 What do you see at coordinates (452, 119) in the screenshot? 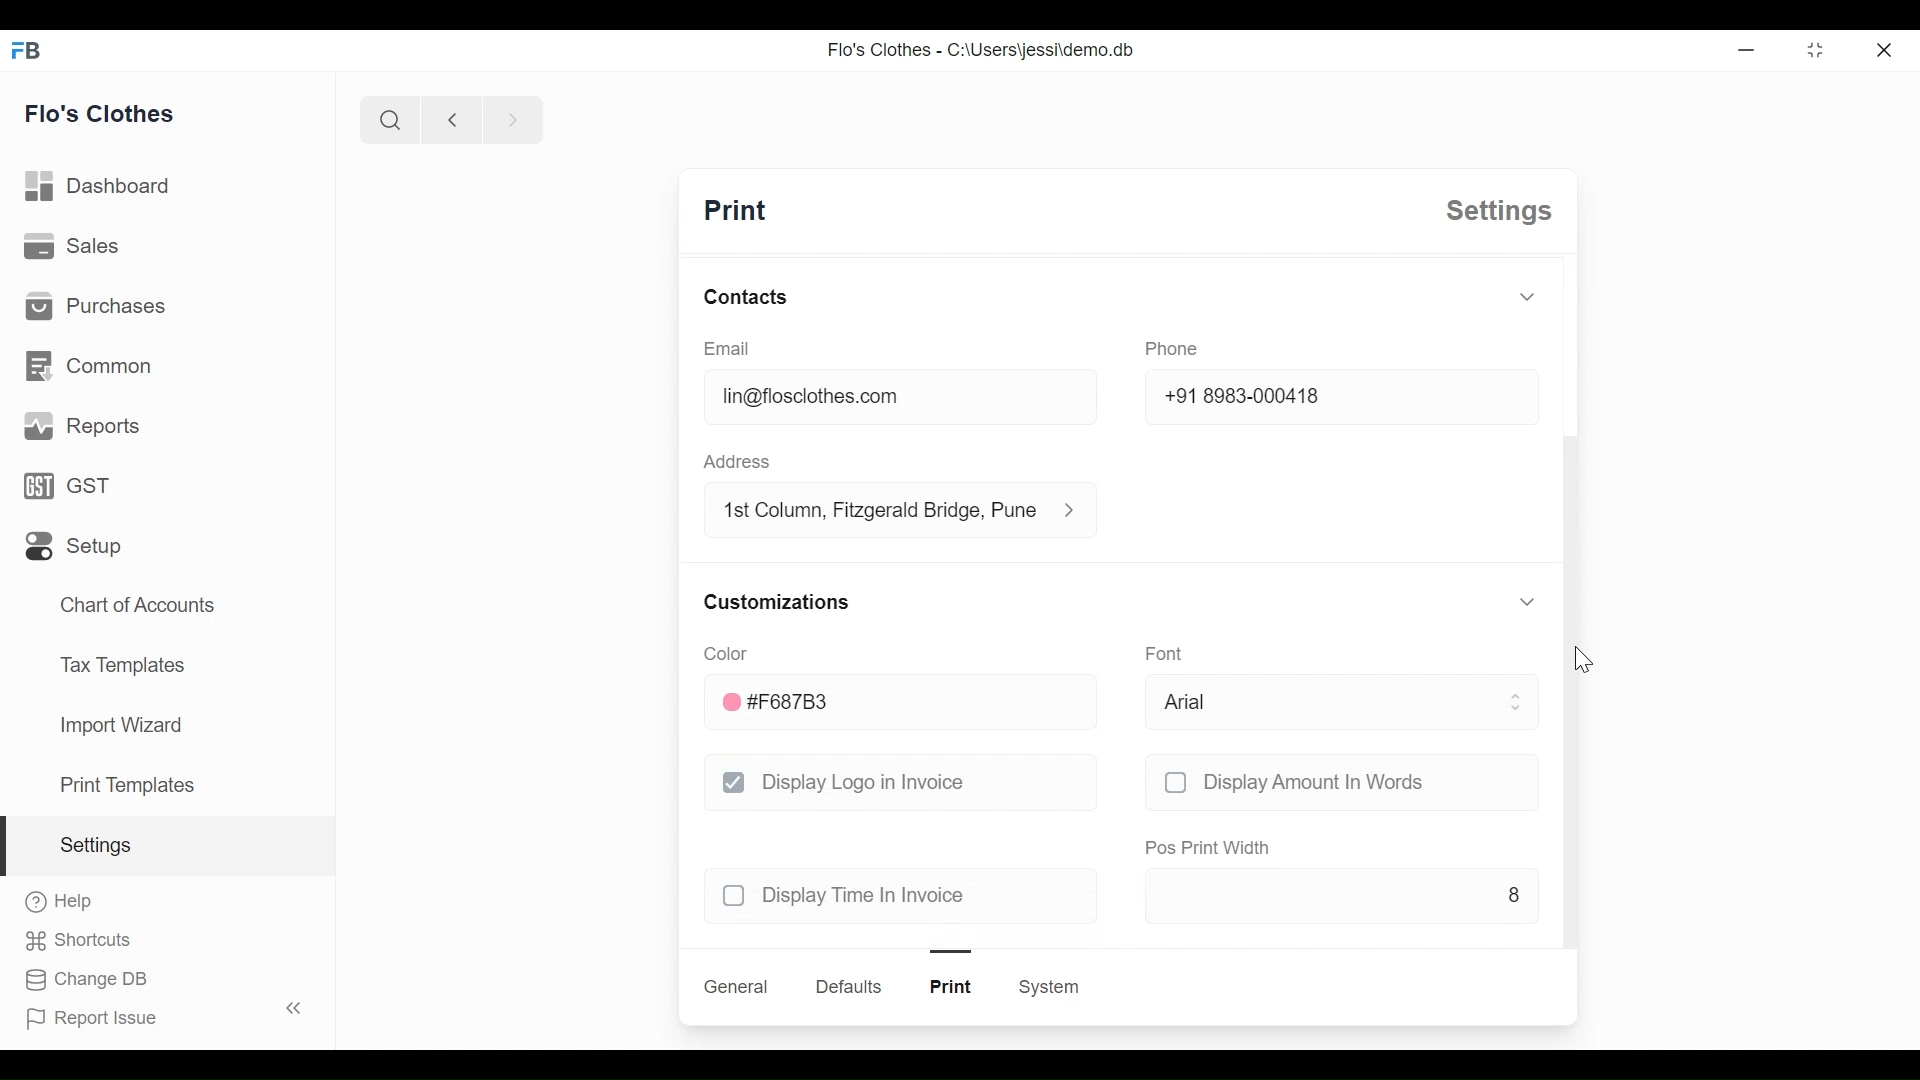
I see `previous` at bounding box center [452, 119].